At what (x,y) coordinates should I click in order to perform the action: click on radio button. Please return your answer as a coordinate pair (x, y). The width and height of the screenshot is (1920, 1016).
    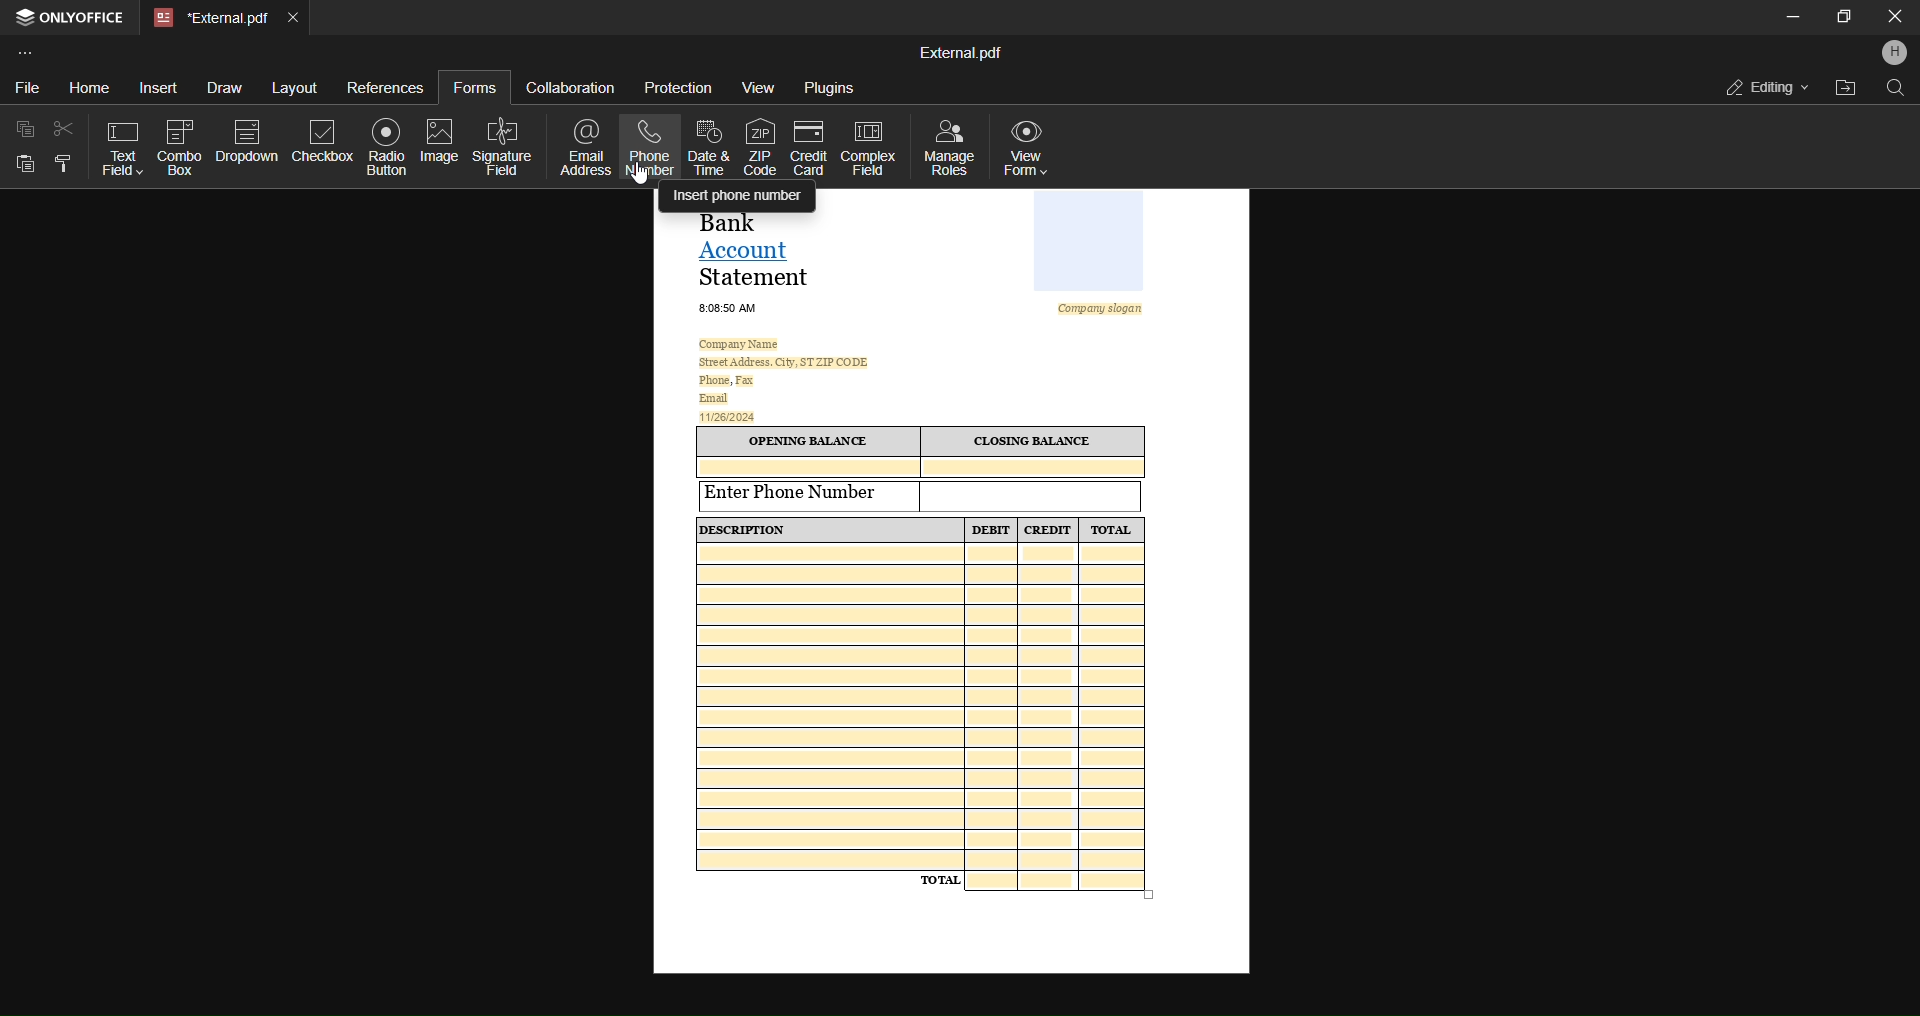
    Looking at the image, I should click on (382, 145).